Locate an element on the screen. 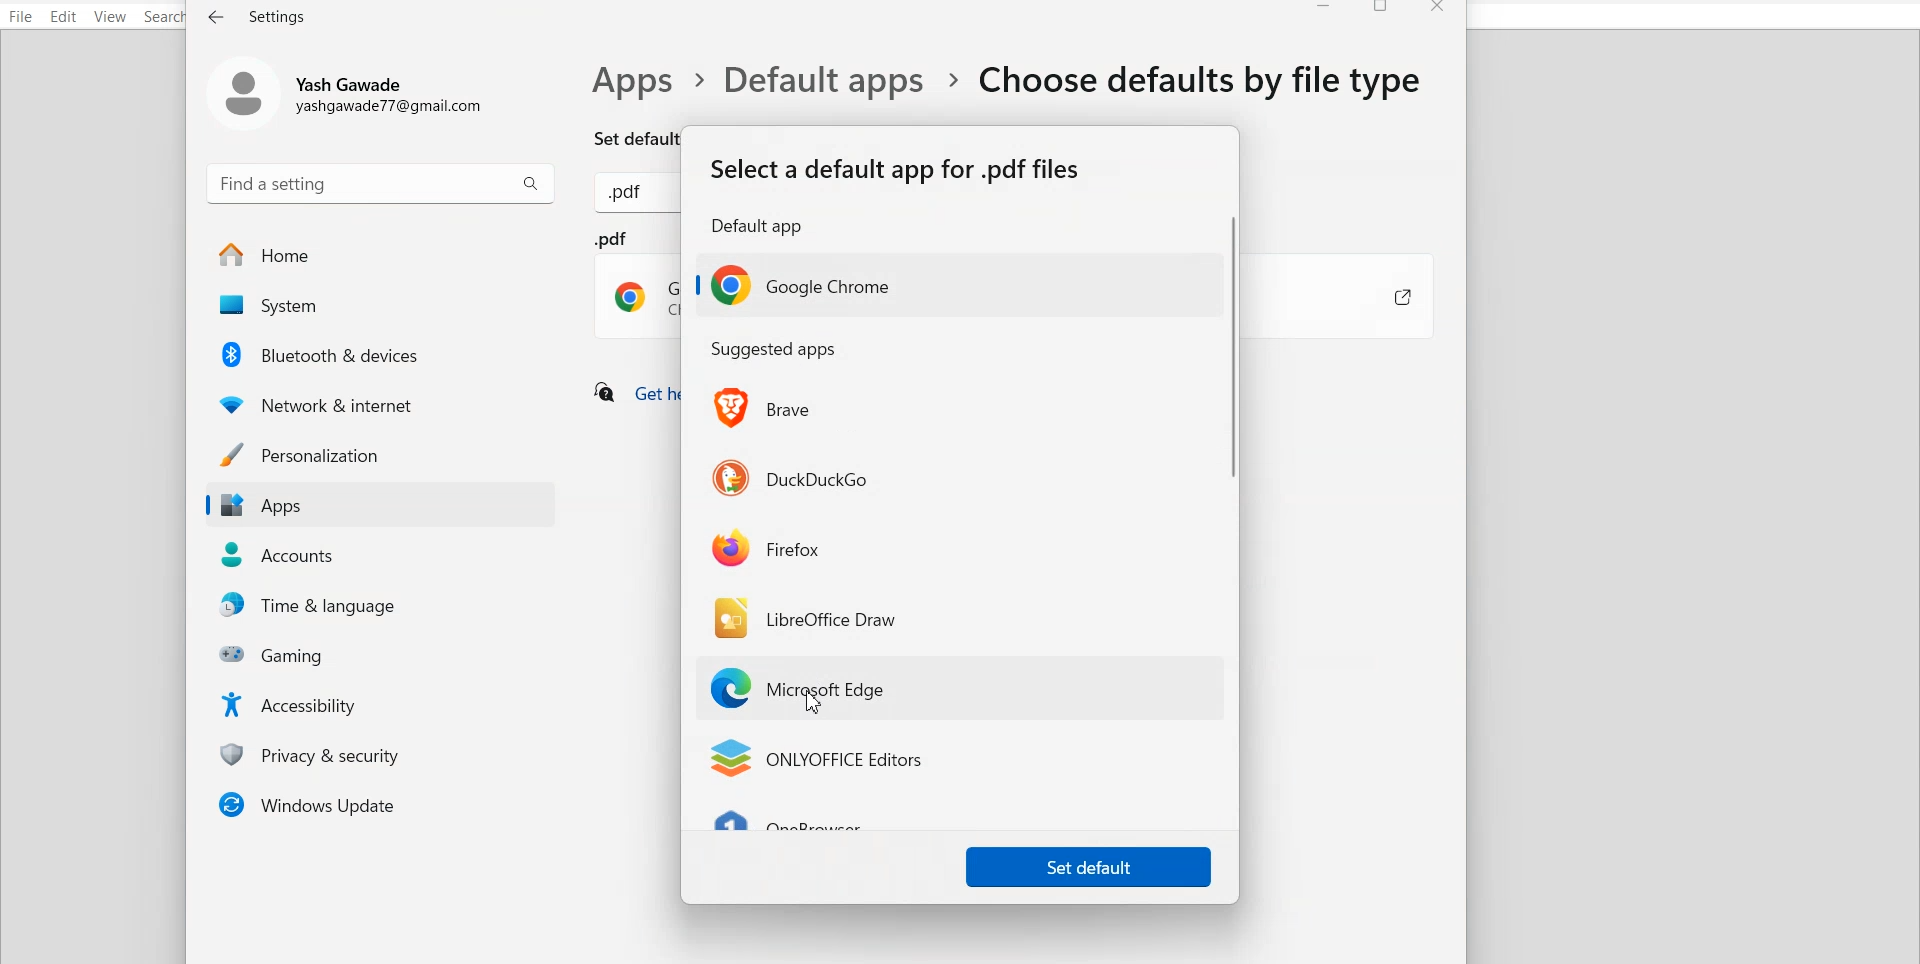 The height and width of the screenshot is (964, 1920). Window Updates is located at coordinates (379, 804).